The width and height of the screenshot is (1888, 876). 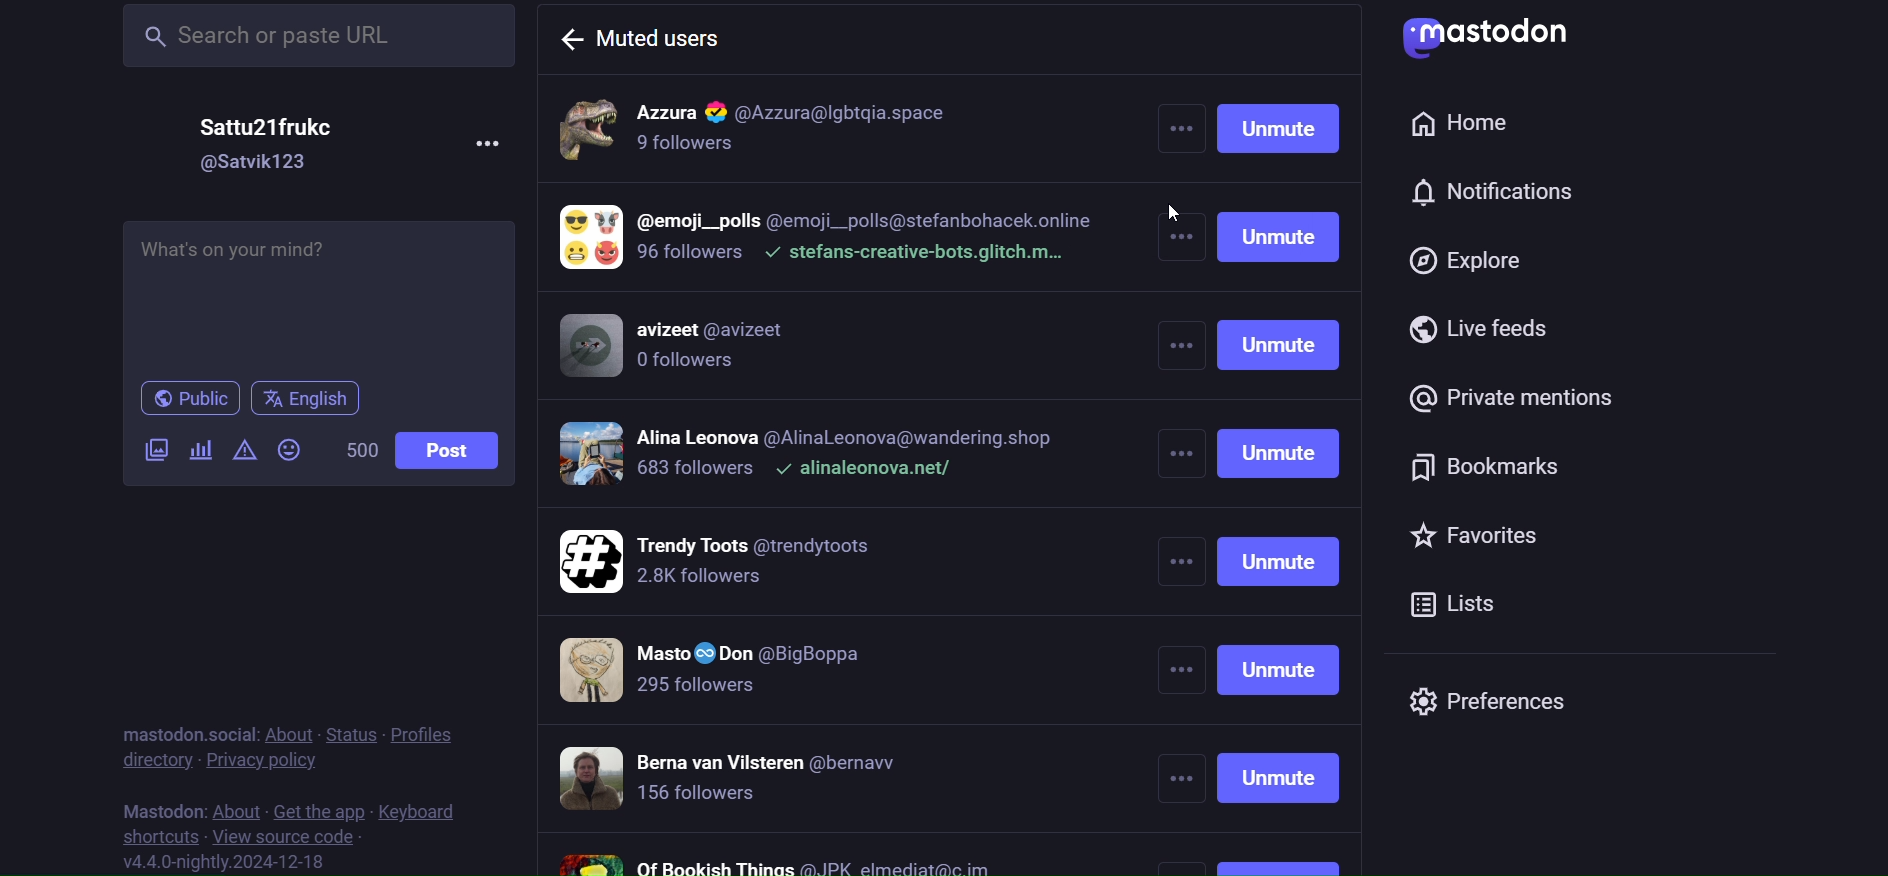 I want to click on muted users, so click(x=651, y=36).